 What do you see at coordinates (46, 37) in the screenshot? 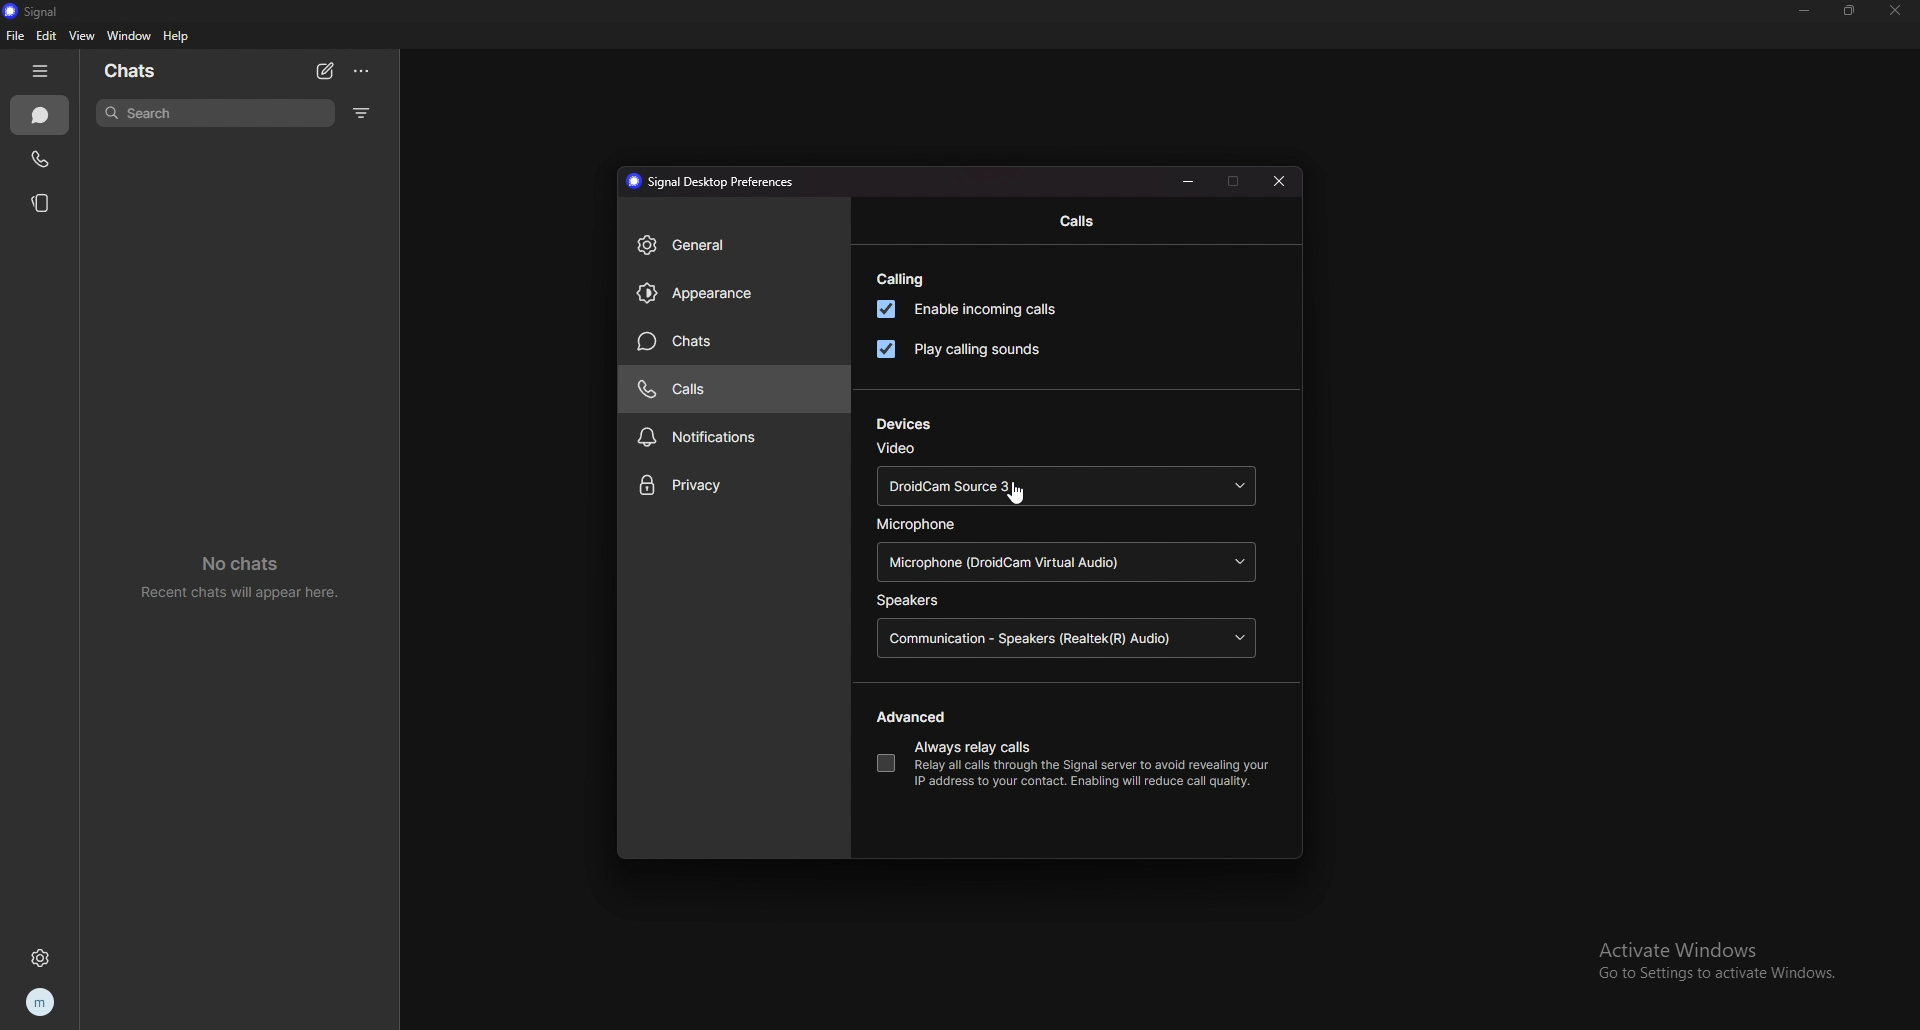
I see `edit` at bounding box center [46, 37].